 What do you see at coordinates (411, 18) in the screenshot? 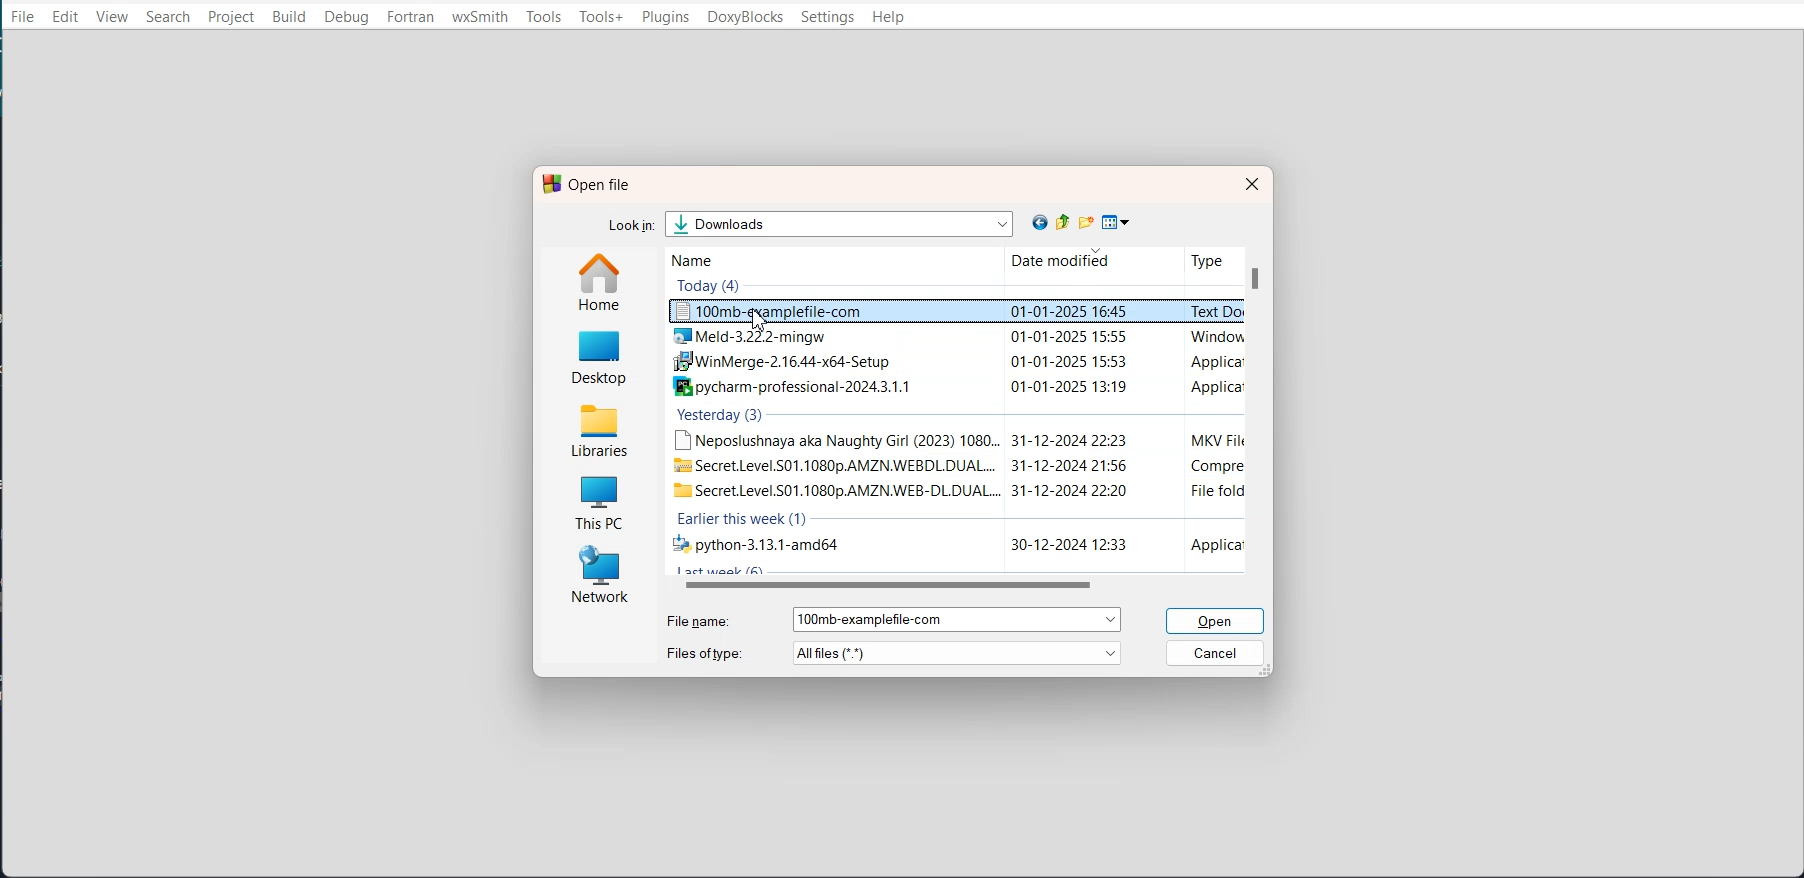
I see `Fortran` at bounding box center [411, 18].